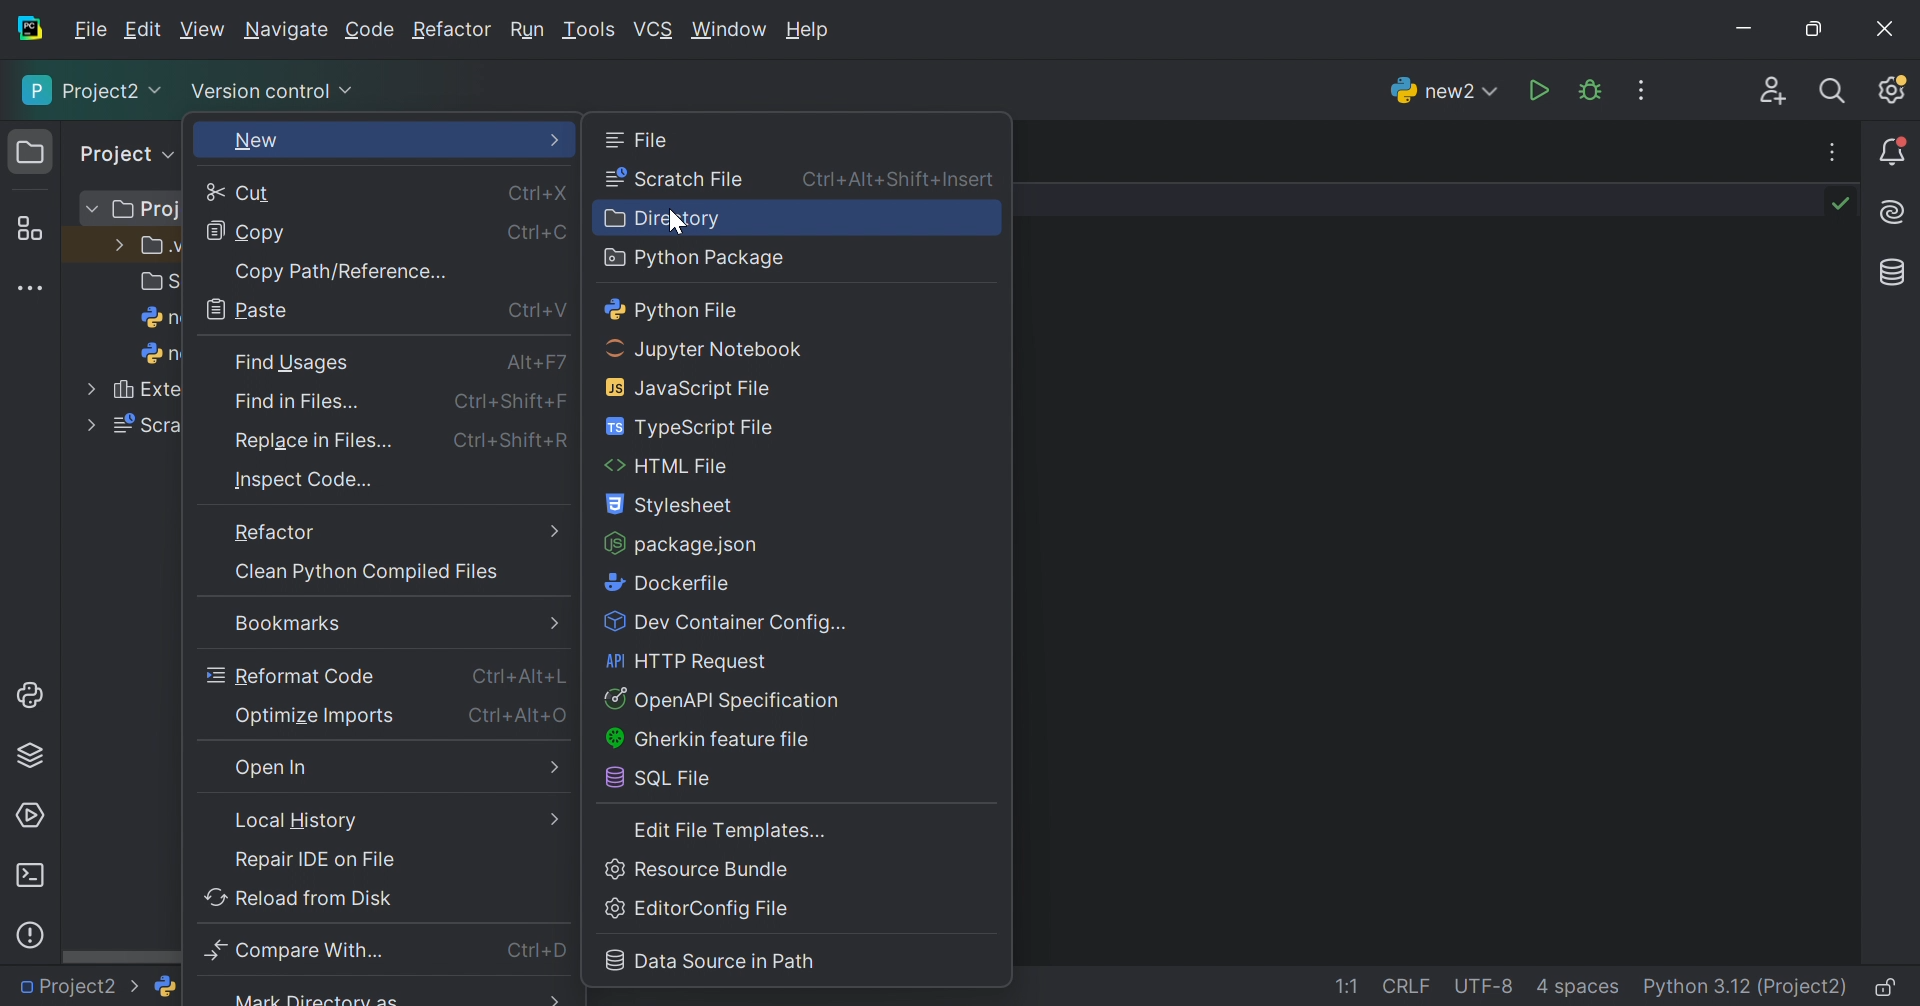 Image resolution: width=1920 pixels, height=1006 pixels. What do you see at coordinates (456, 29) in the screenshot?
I see `Refactor` at bounding box center [456, 29].